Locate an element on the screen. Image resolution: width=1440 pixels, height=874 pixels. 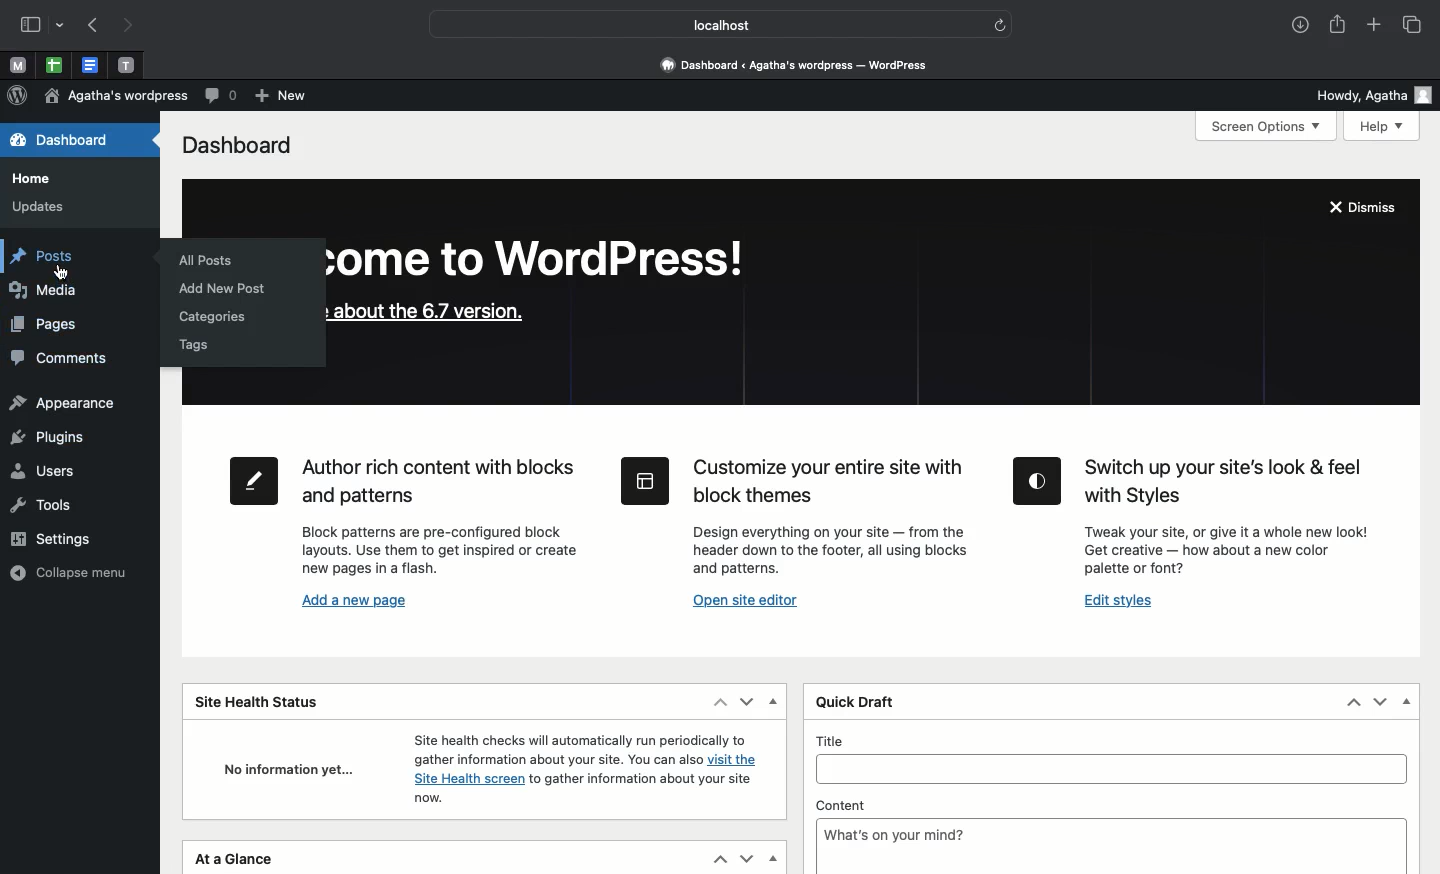
What's on your mind? is located at coordinates (1112, 845).